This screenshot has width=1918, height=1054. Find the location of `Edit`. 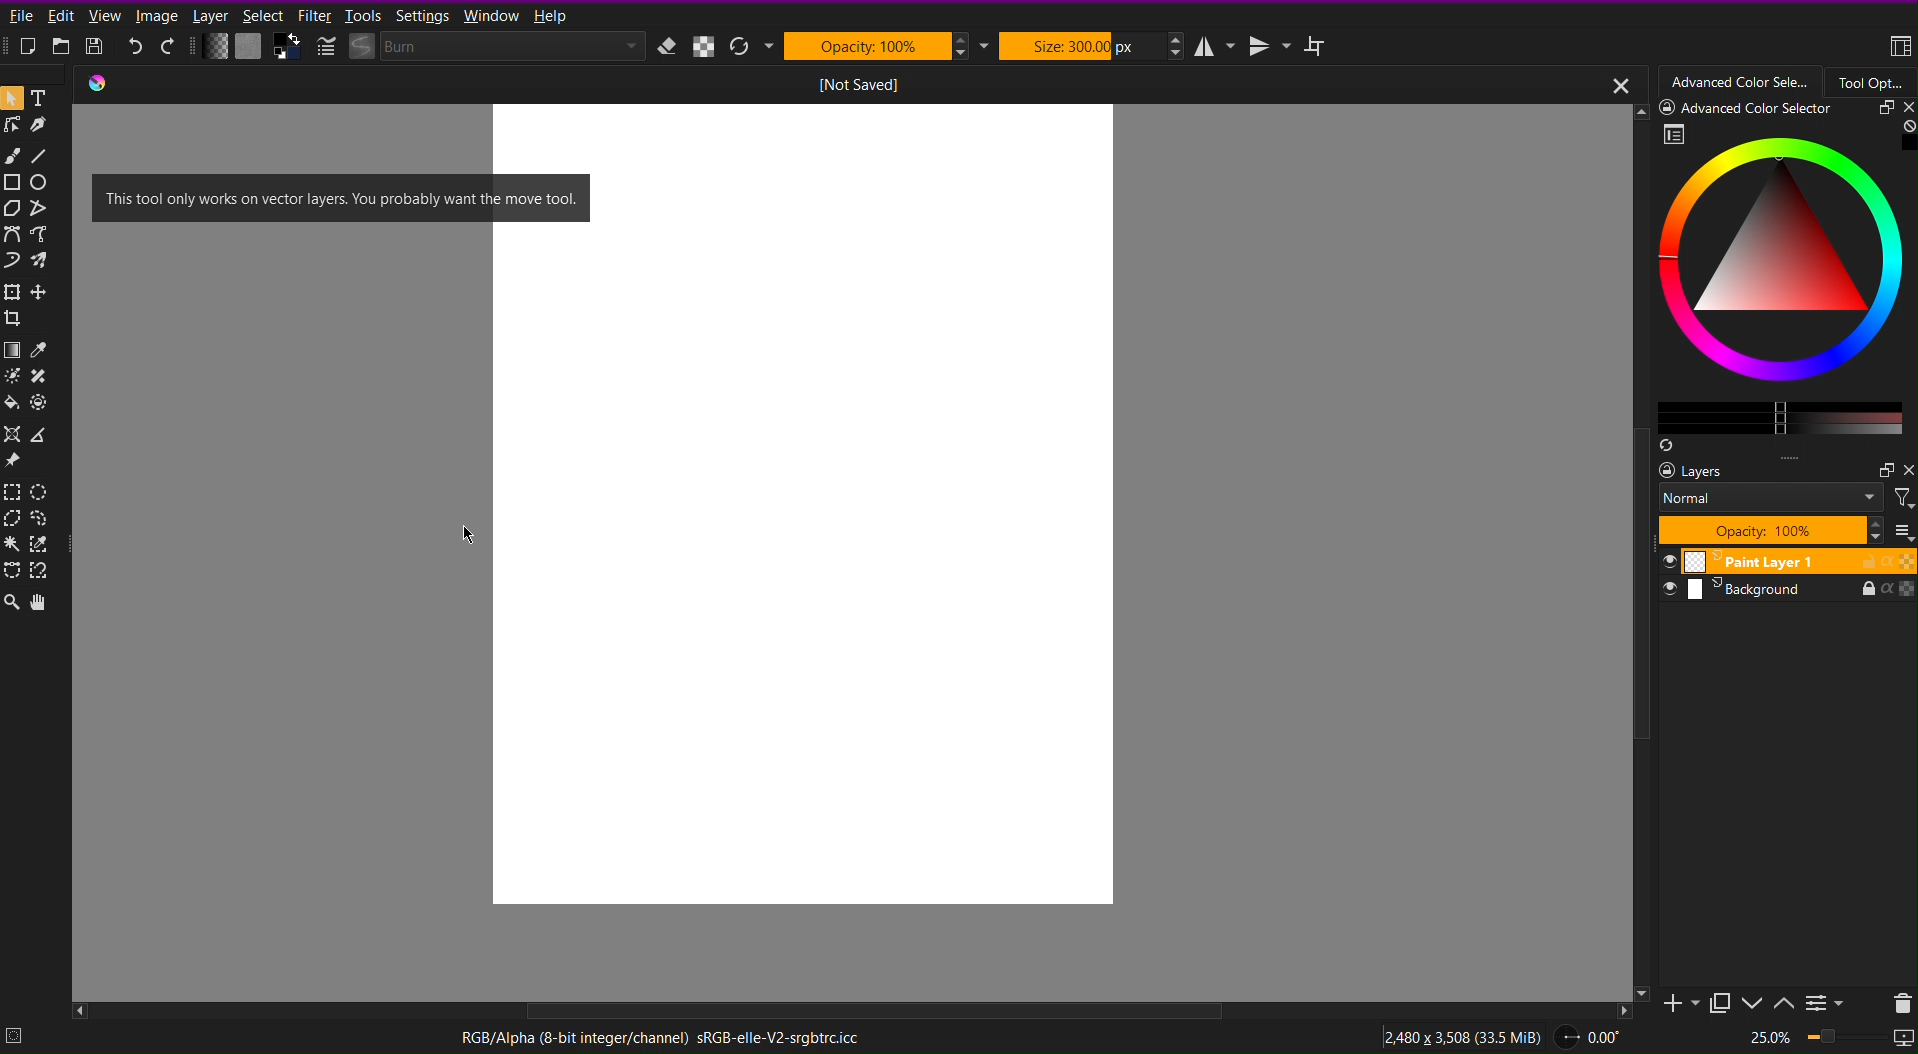

Edit is located at coordinates (63, 19).